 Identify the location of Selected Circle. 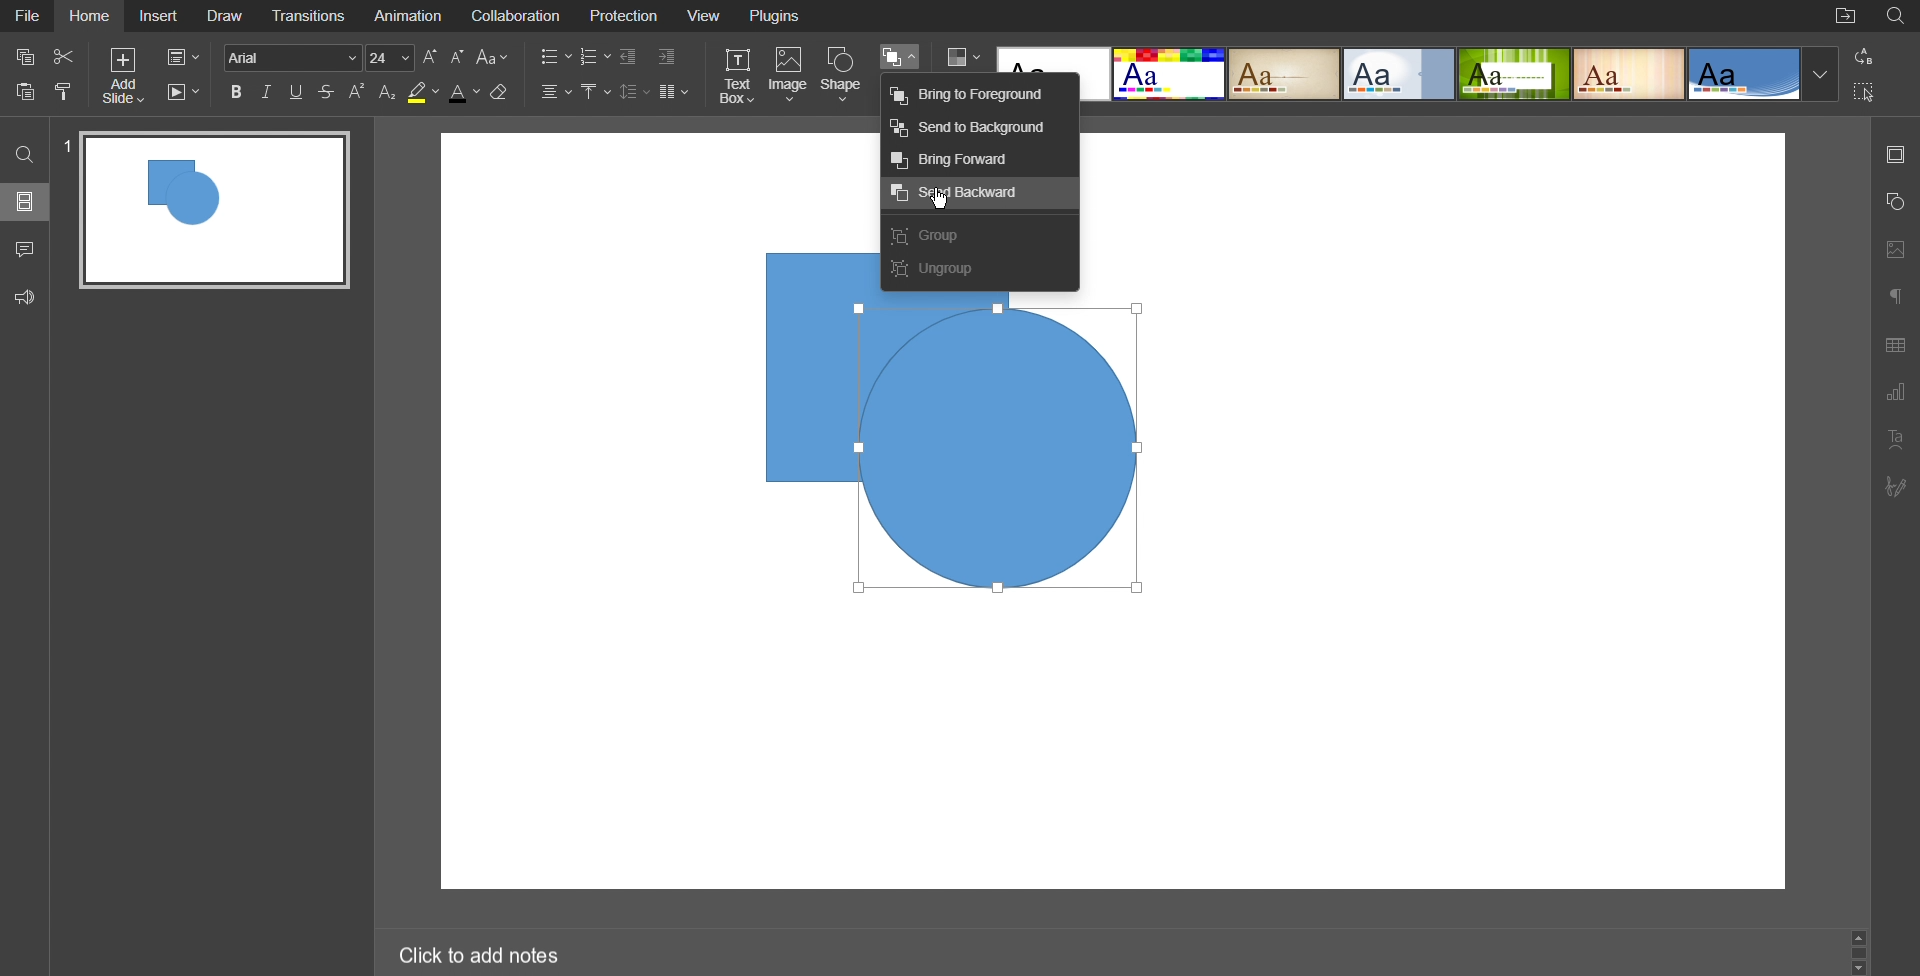
(1001, 450).